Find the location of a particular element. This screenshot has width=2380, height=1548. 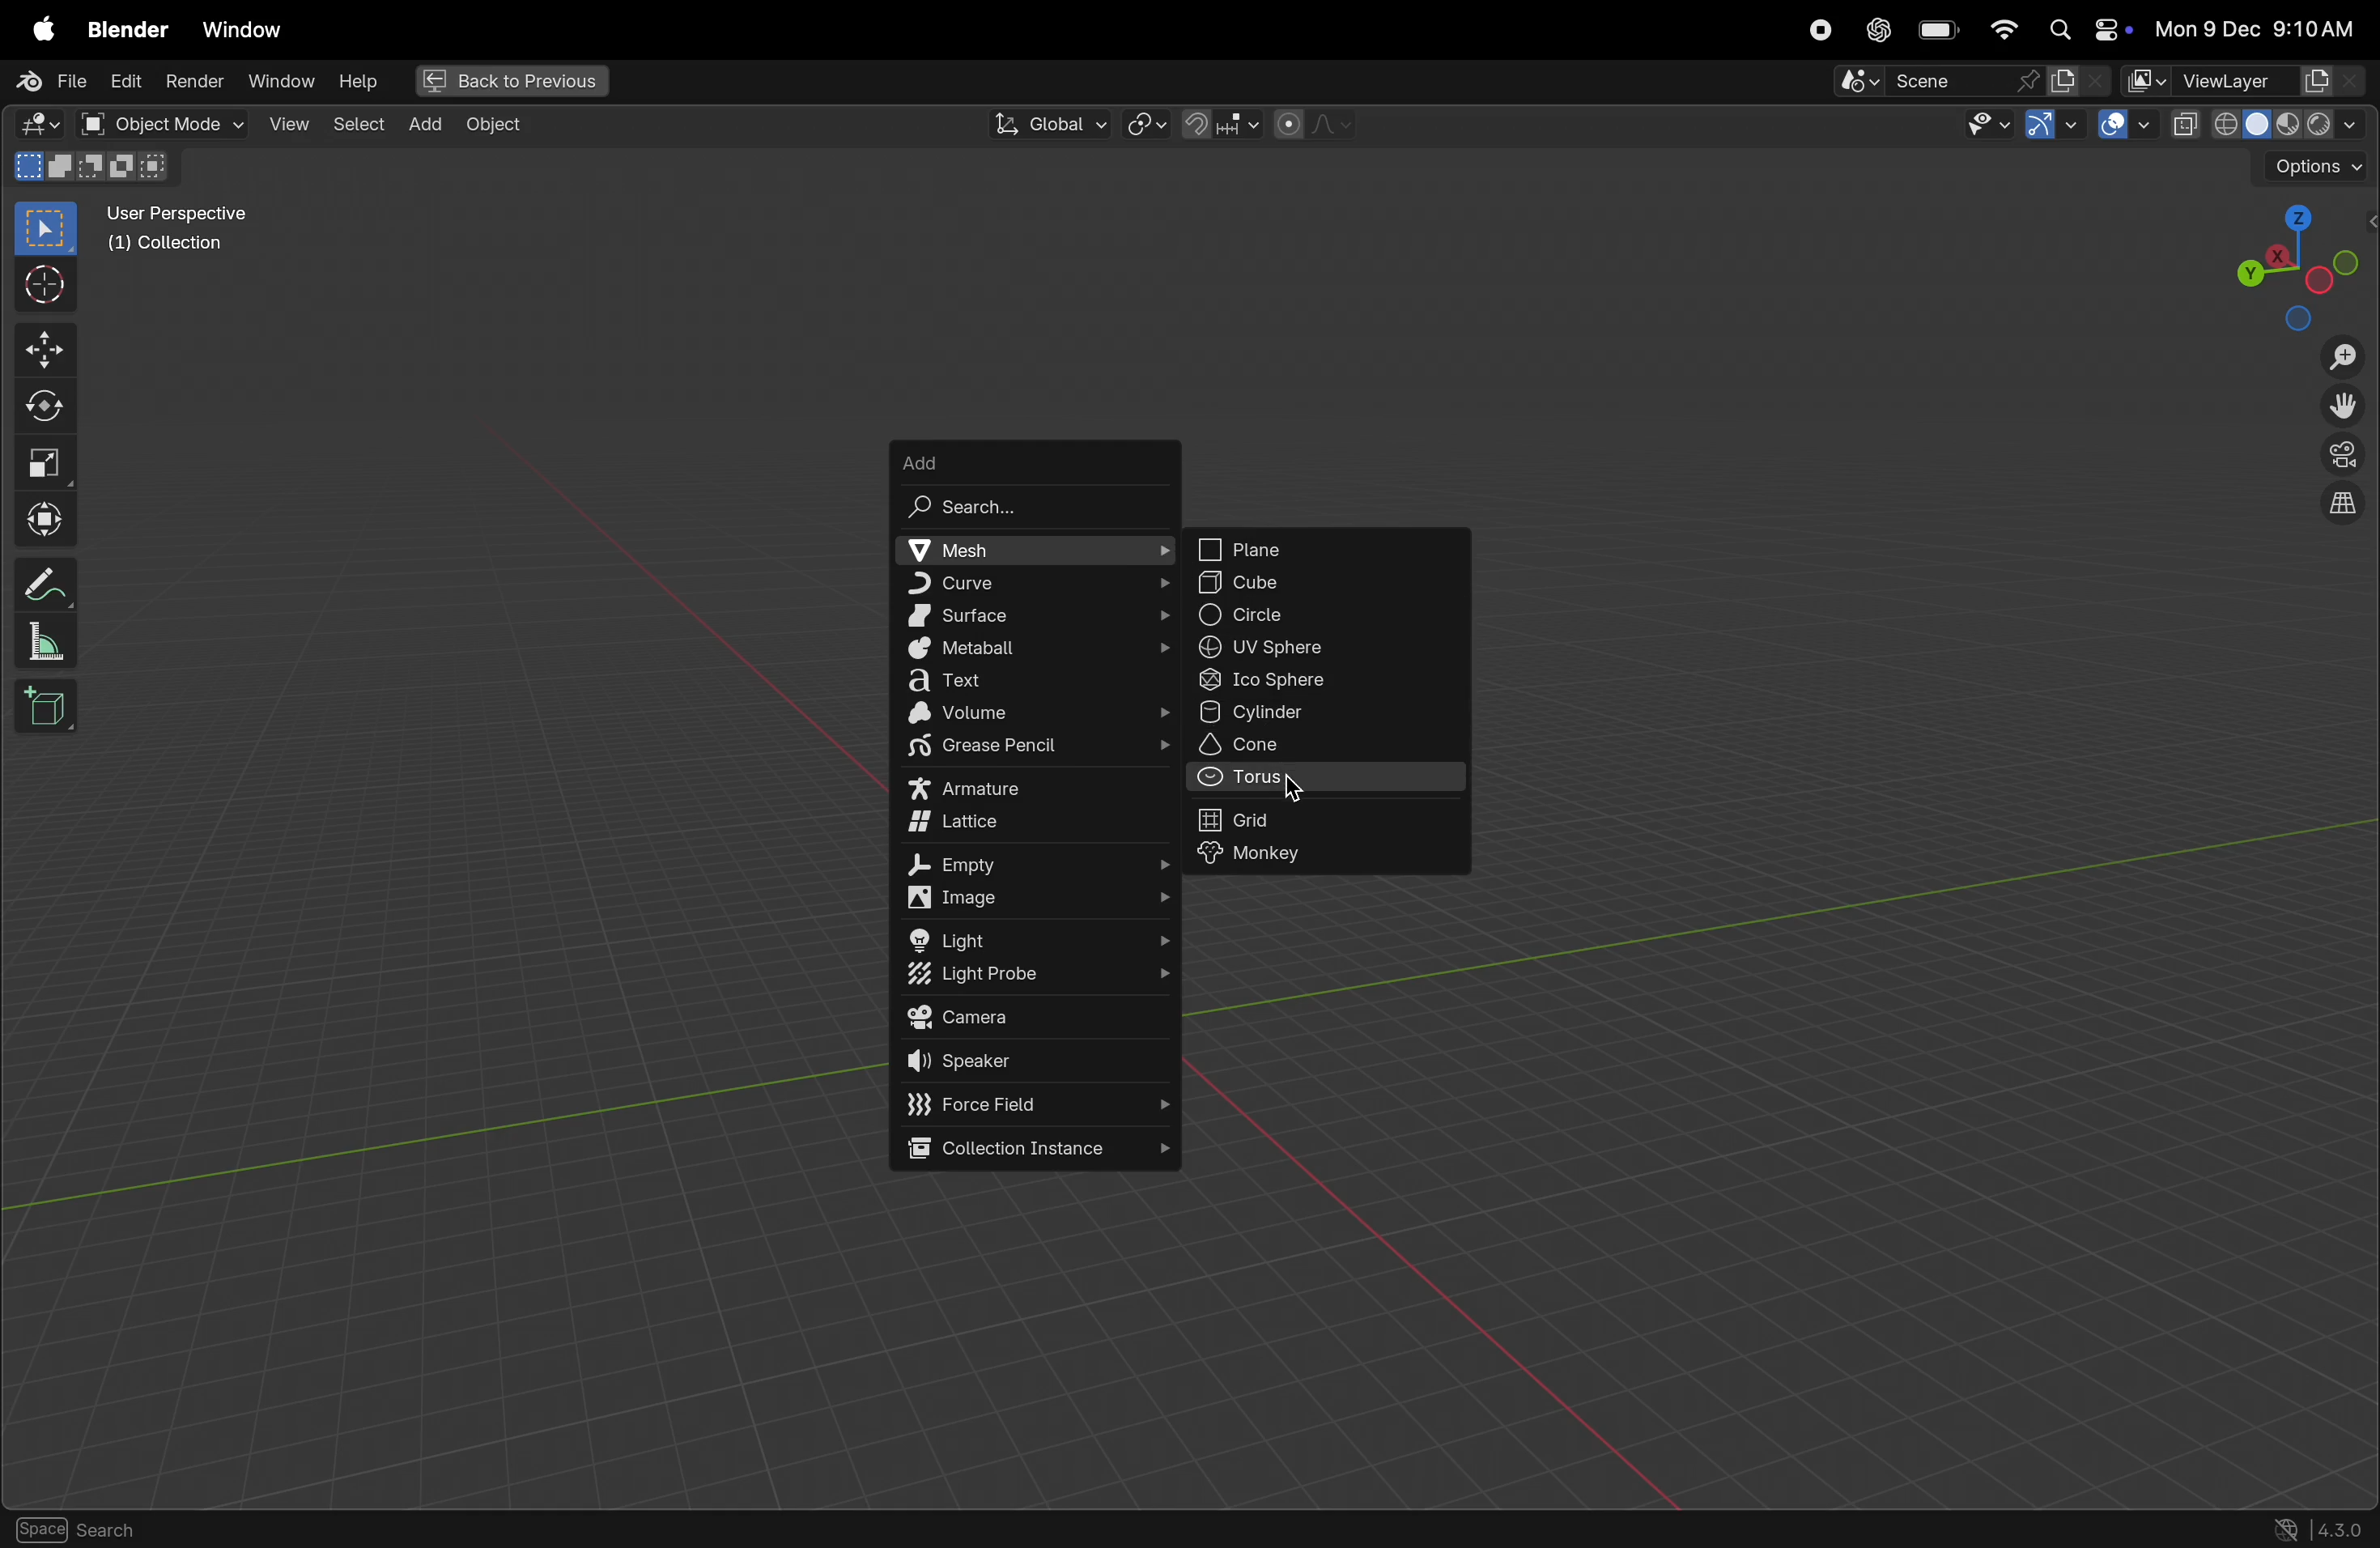

add is located at coordinates (1036, 457).